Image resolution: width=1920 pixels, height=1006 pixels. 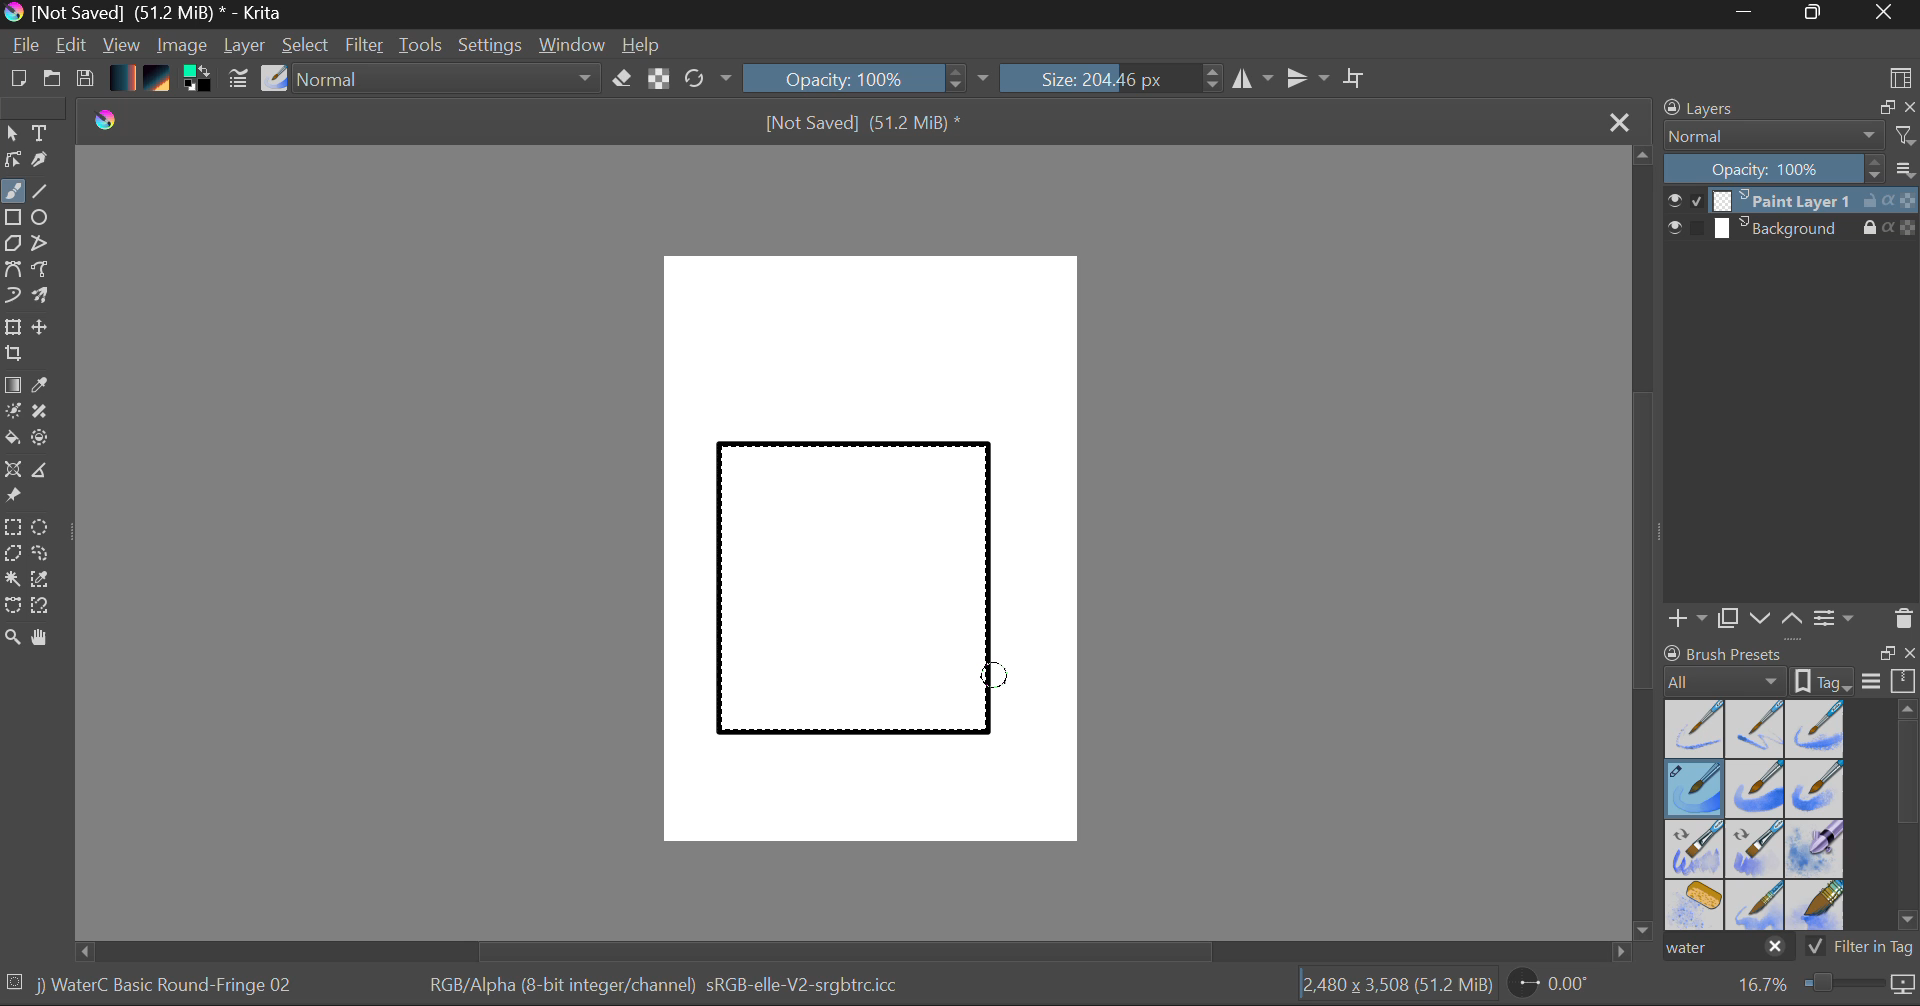 What do you see at coordinates (1726, 951) in the screenshot?
I see `"water" search in brush presets` at bounding box center [1726, 951].